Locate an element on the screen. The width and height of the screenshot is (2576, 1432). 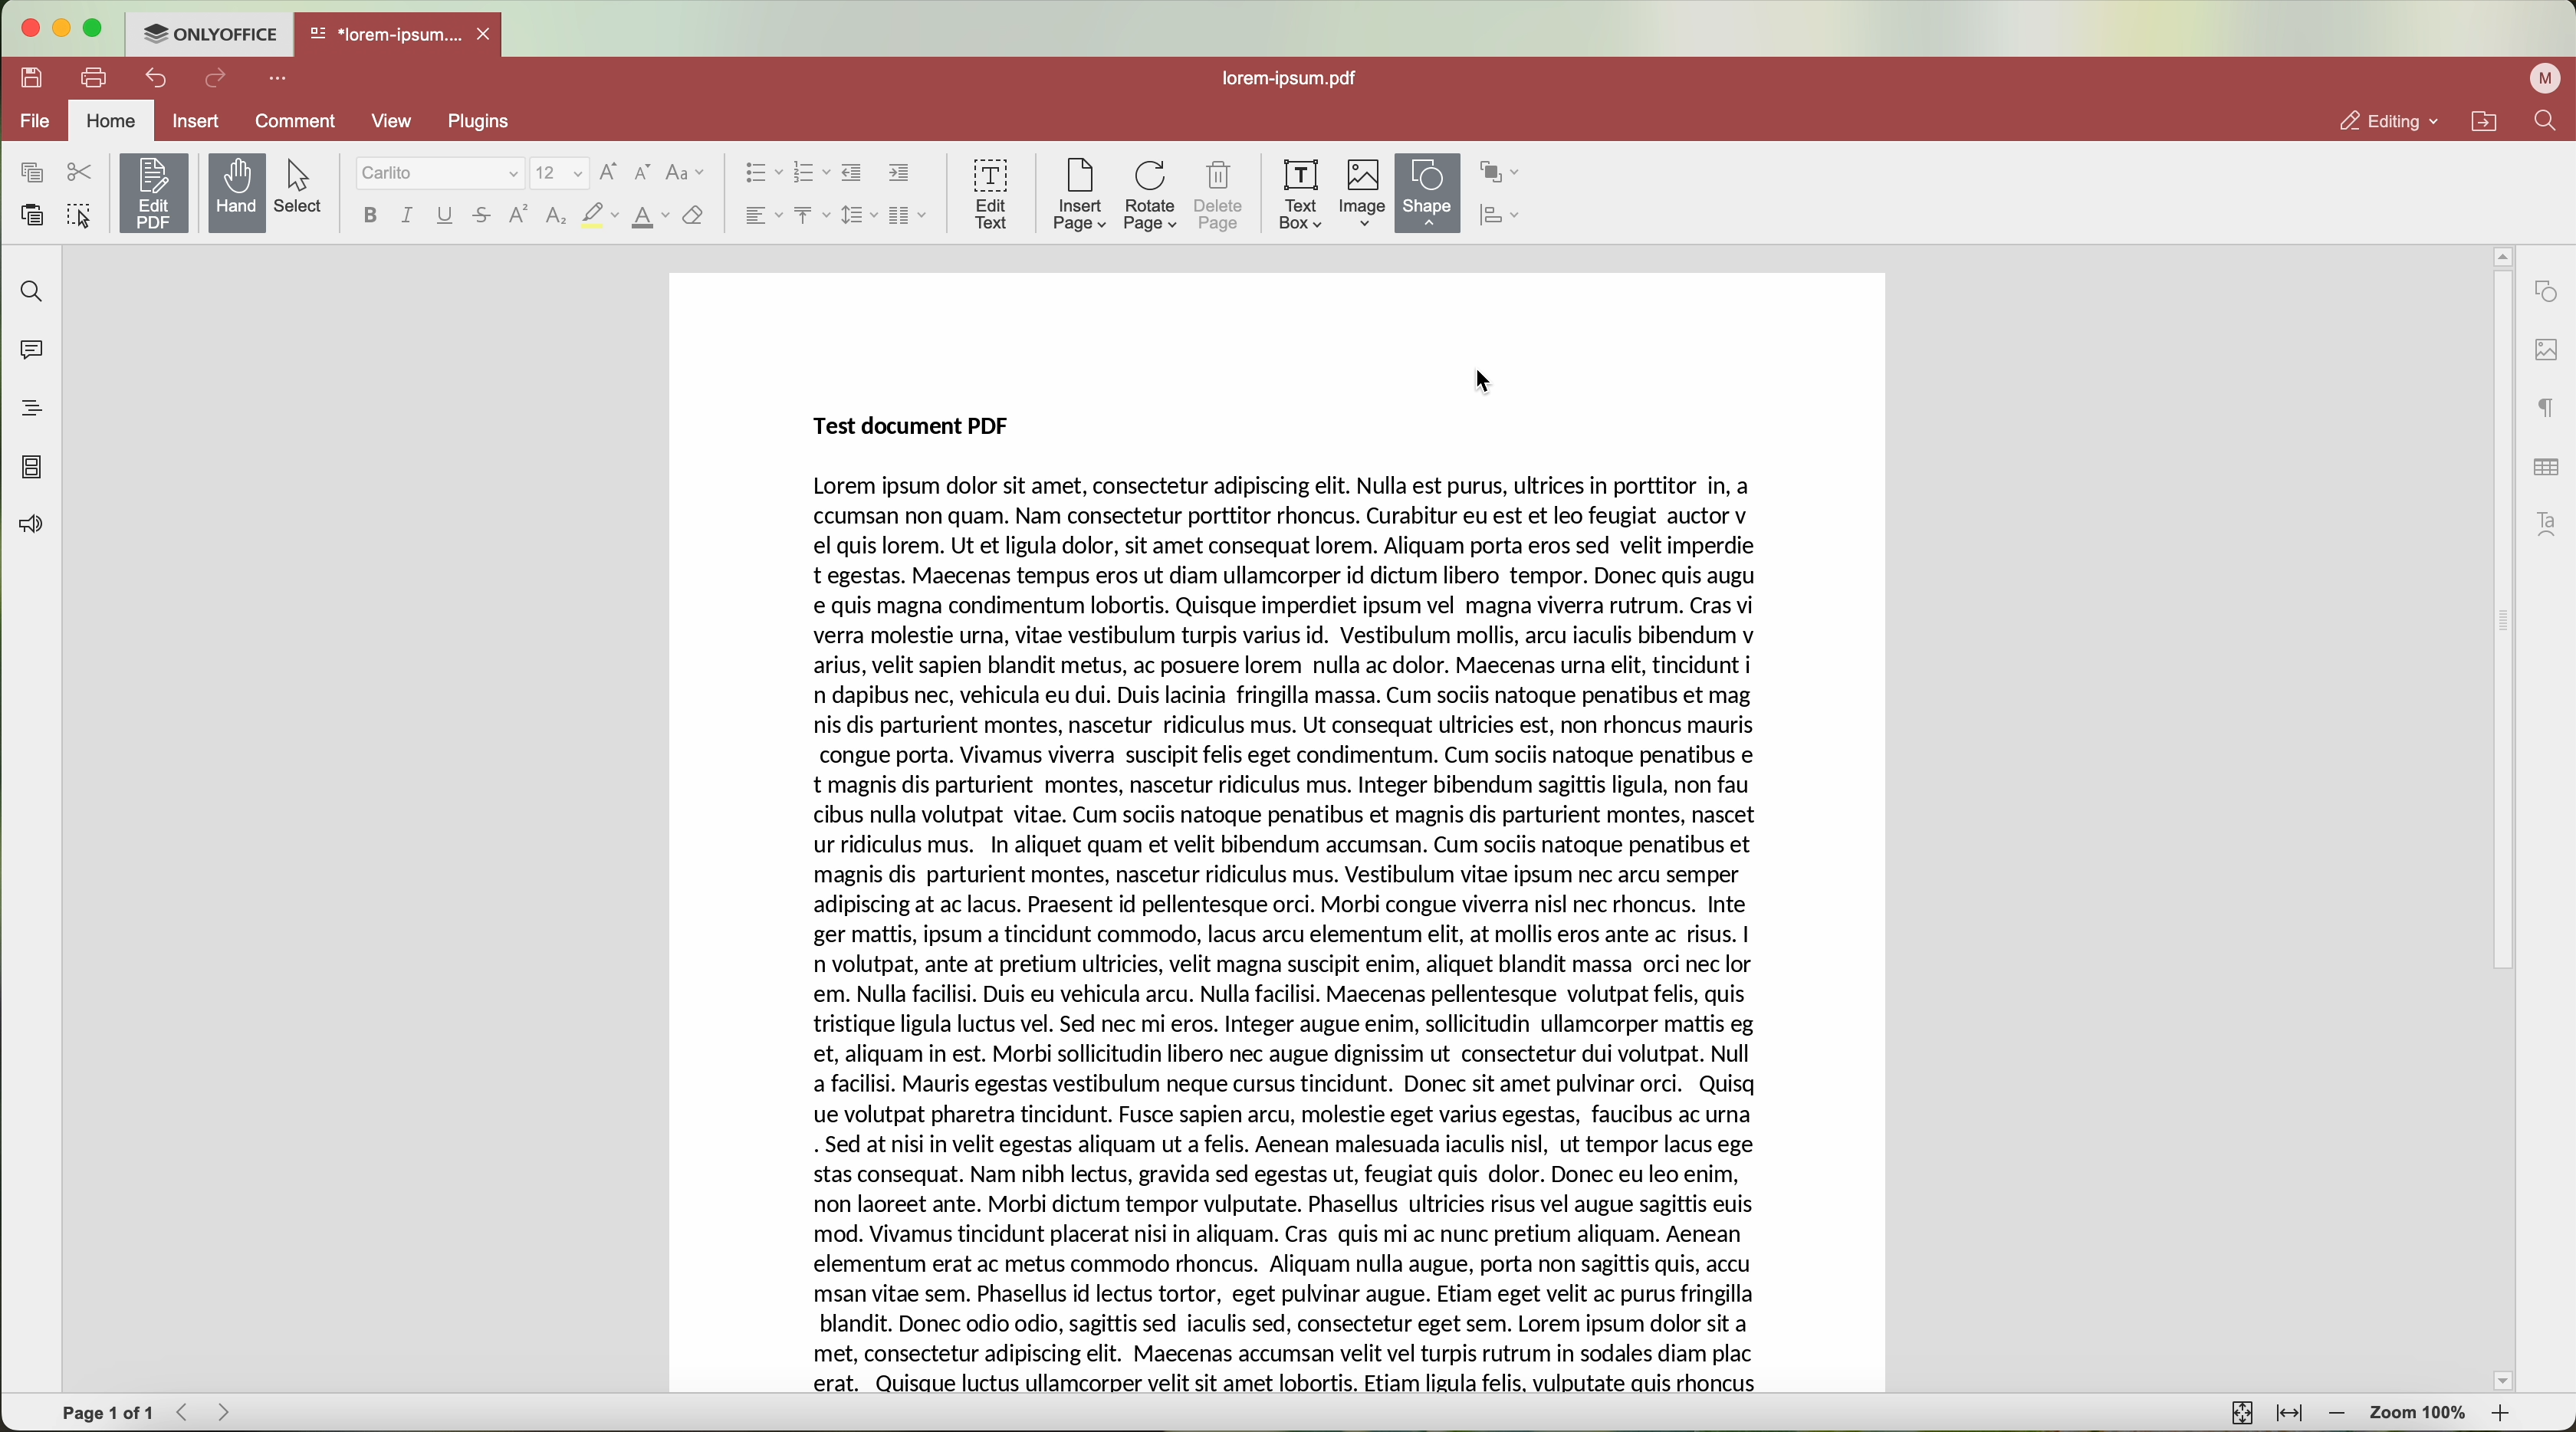
paragraph settings is located at coordinates (2541, 409).